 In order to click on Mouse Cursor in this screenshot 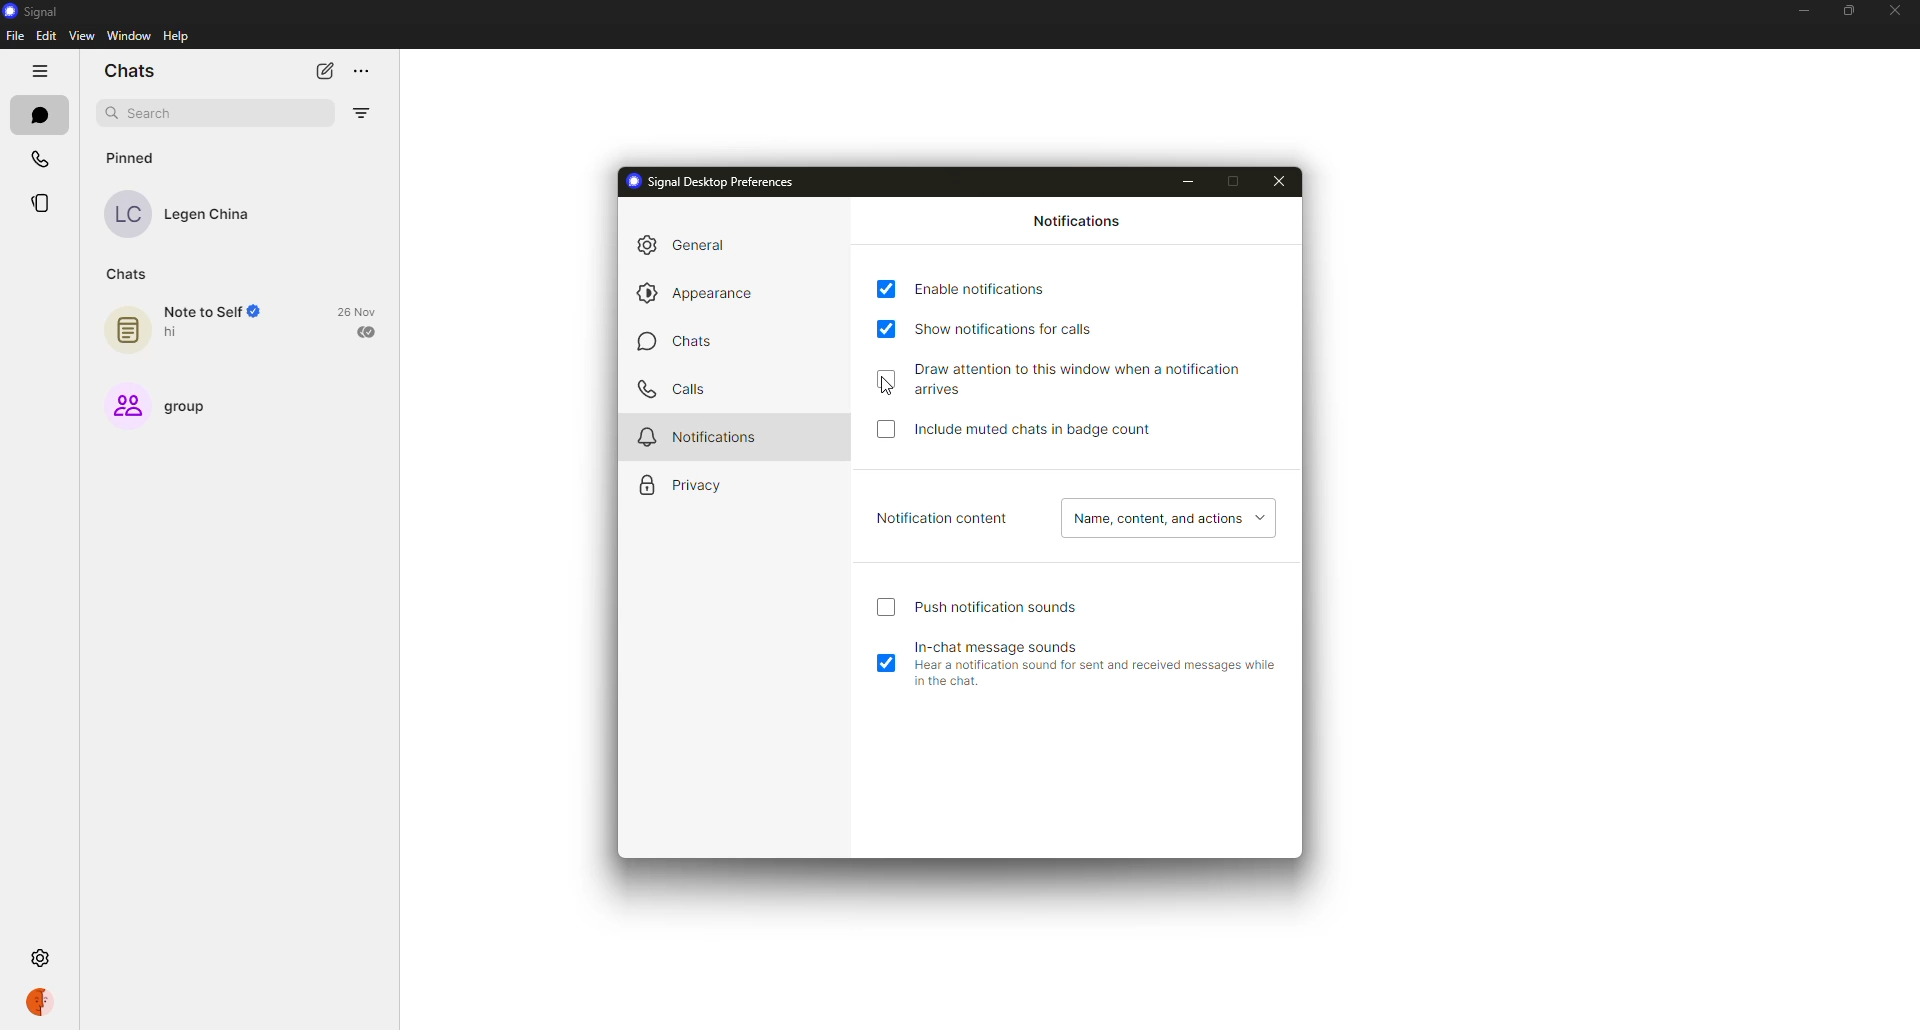, I will do `click(891, 389)`.